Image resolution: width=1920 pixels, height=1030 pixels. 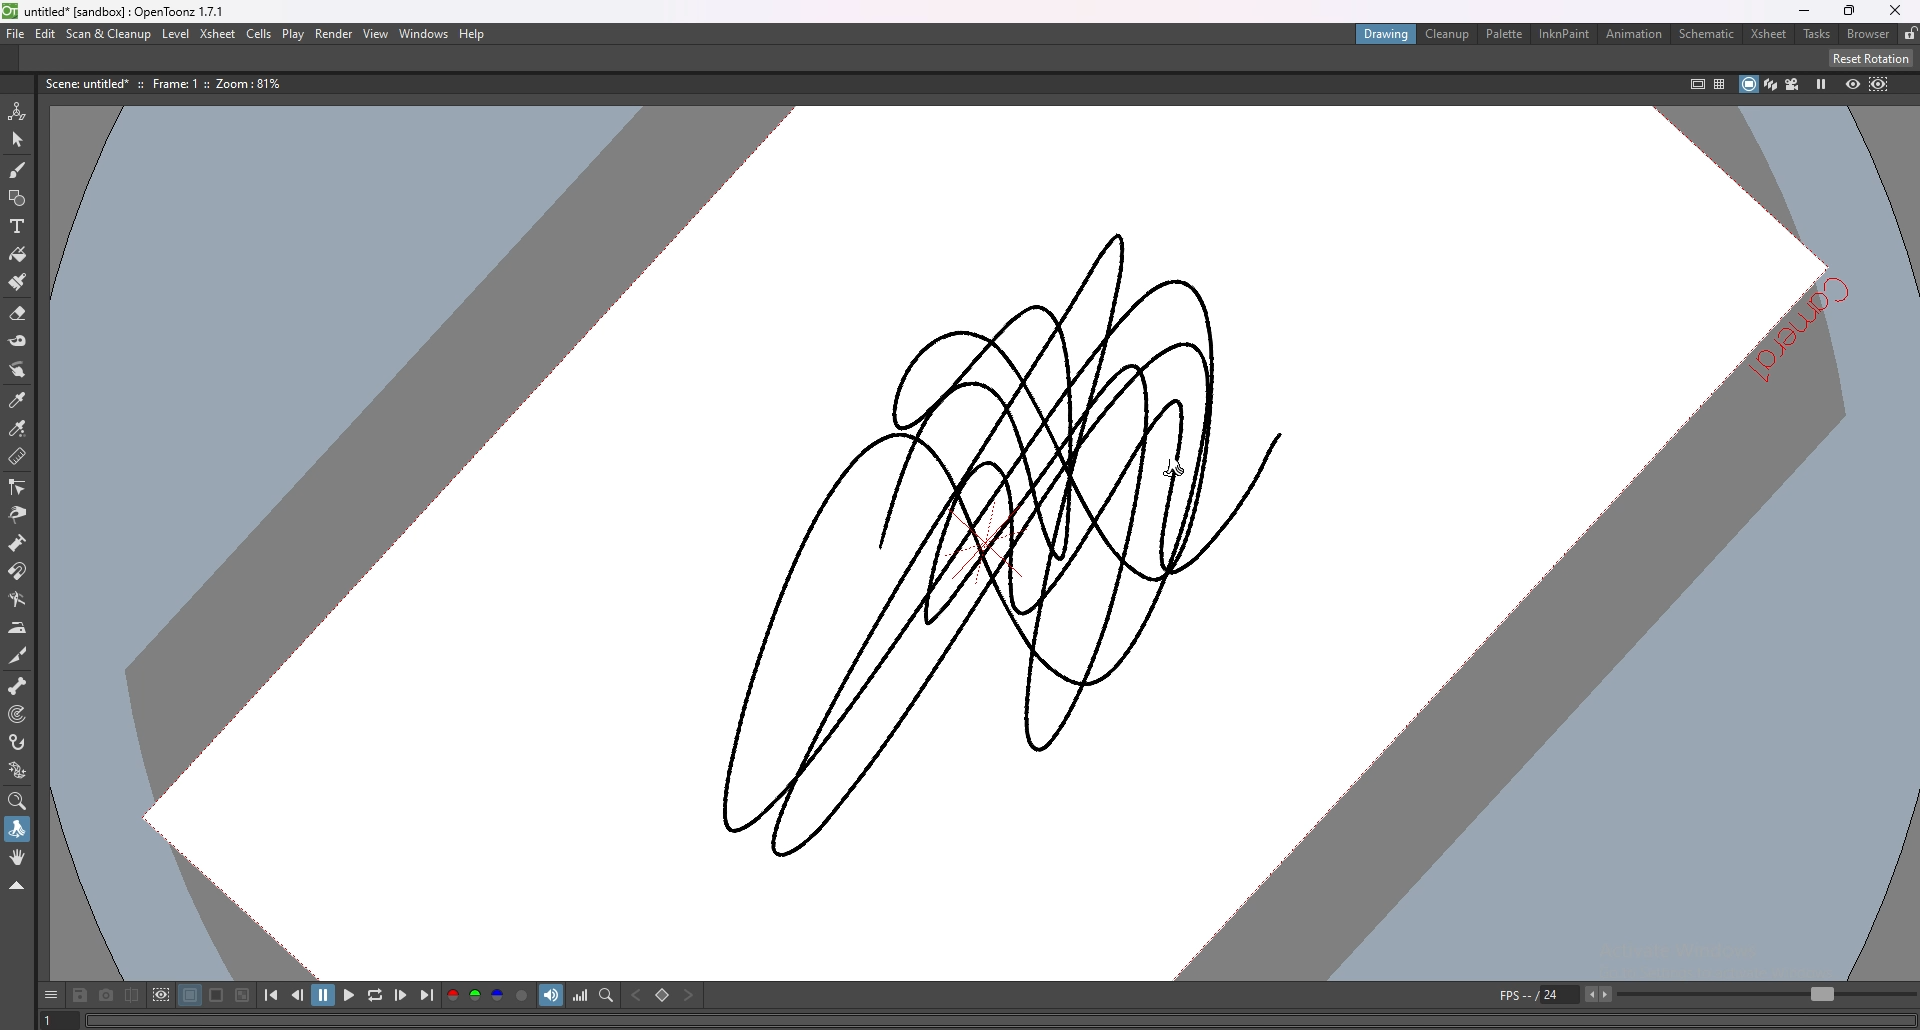 What do you see at coordinates (17, 169) in the screenshot?
I see `brush tool` at bounding box center [17, 169].